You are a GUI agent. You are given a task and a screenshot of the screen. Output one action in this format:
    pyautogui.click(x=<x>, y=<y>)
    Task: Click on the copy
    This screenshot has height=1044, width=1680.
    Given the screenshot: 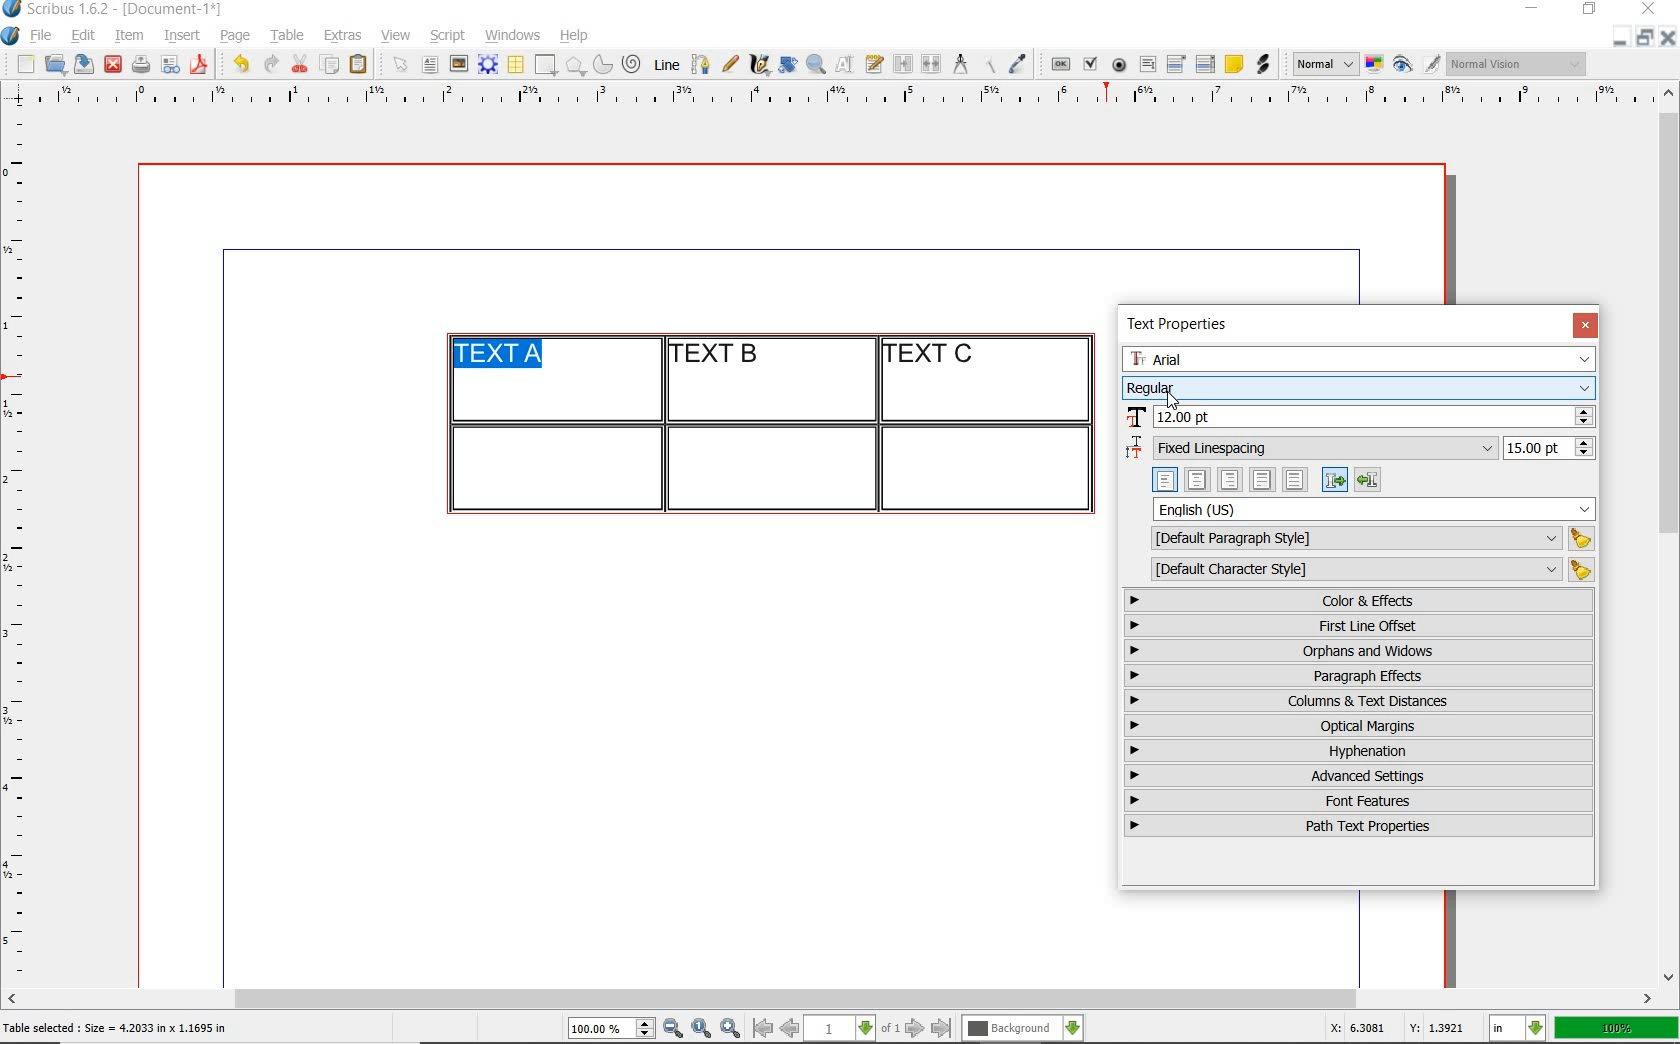 What is the action you would take?
    pyautogui.click(x=331, y=66)
    